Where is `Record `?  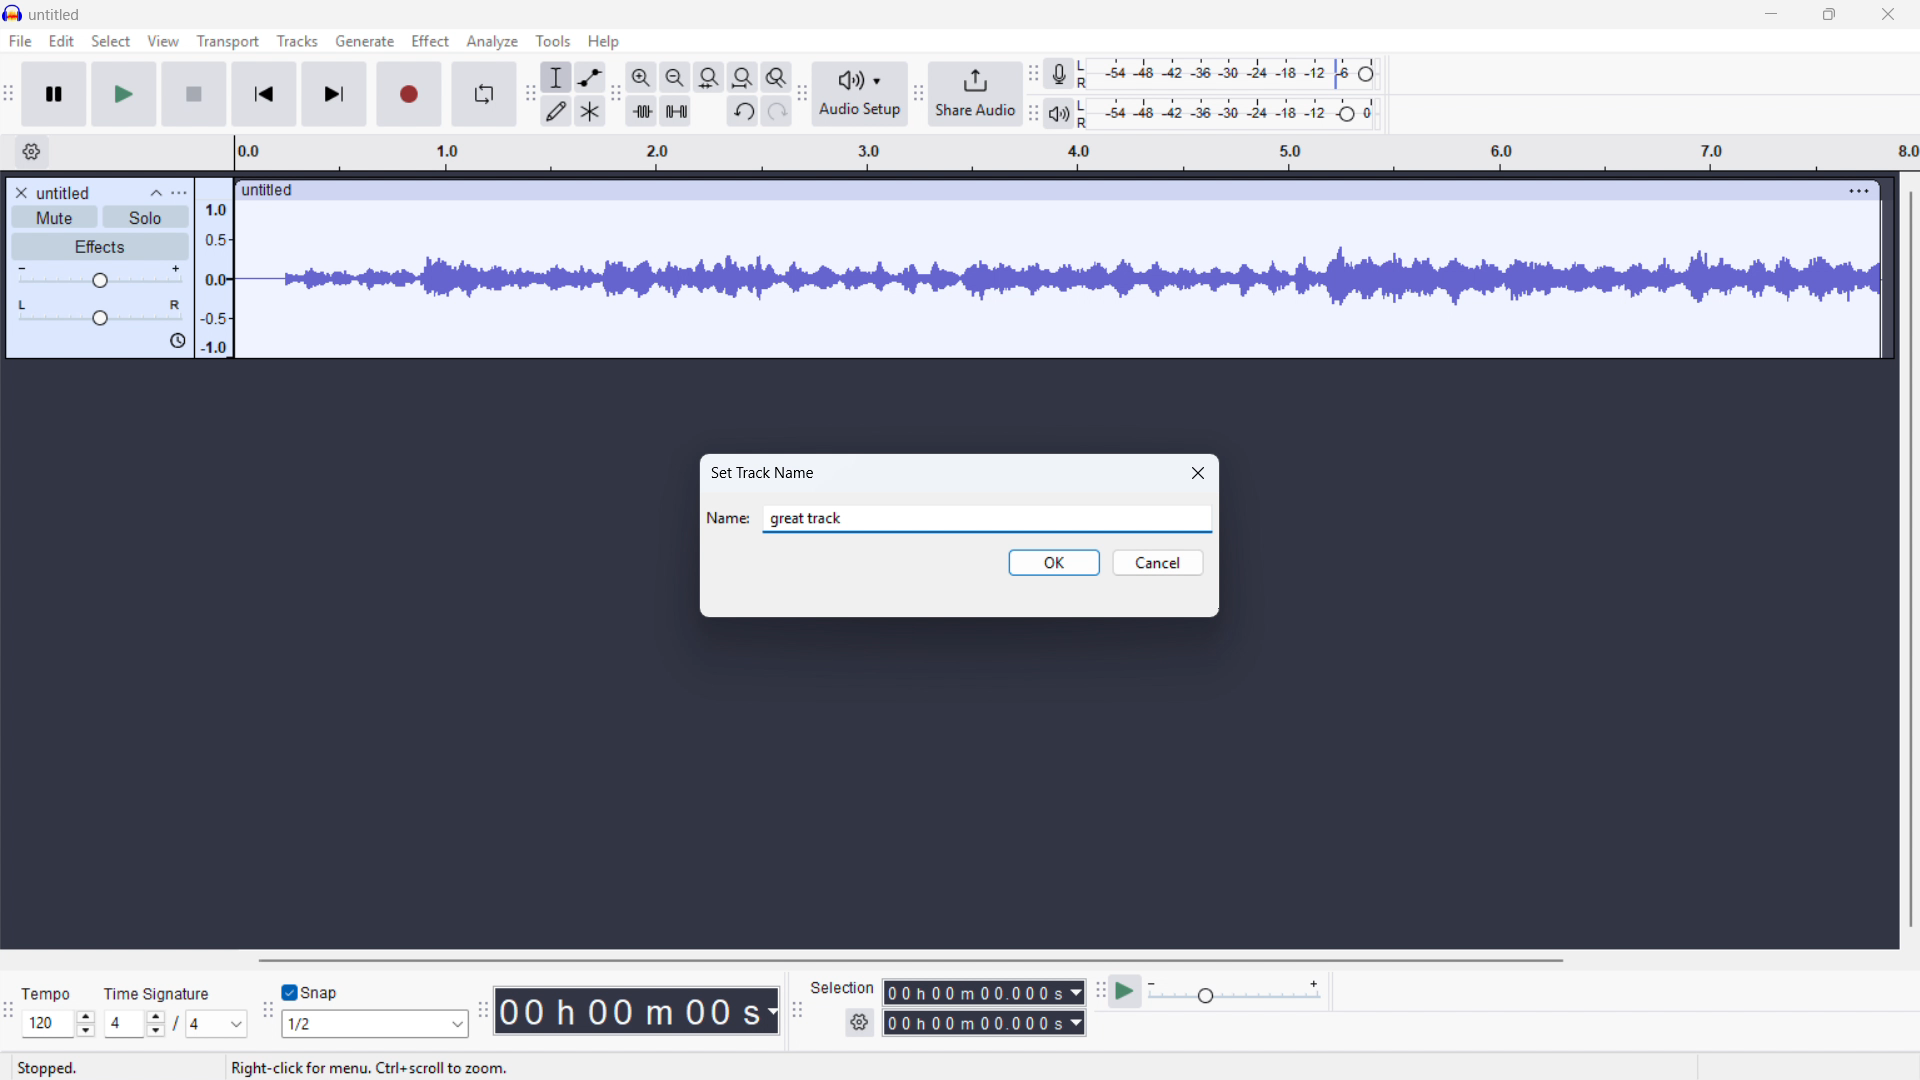 Record  is located at coordinates (409, 94).